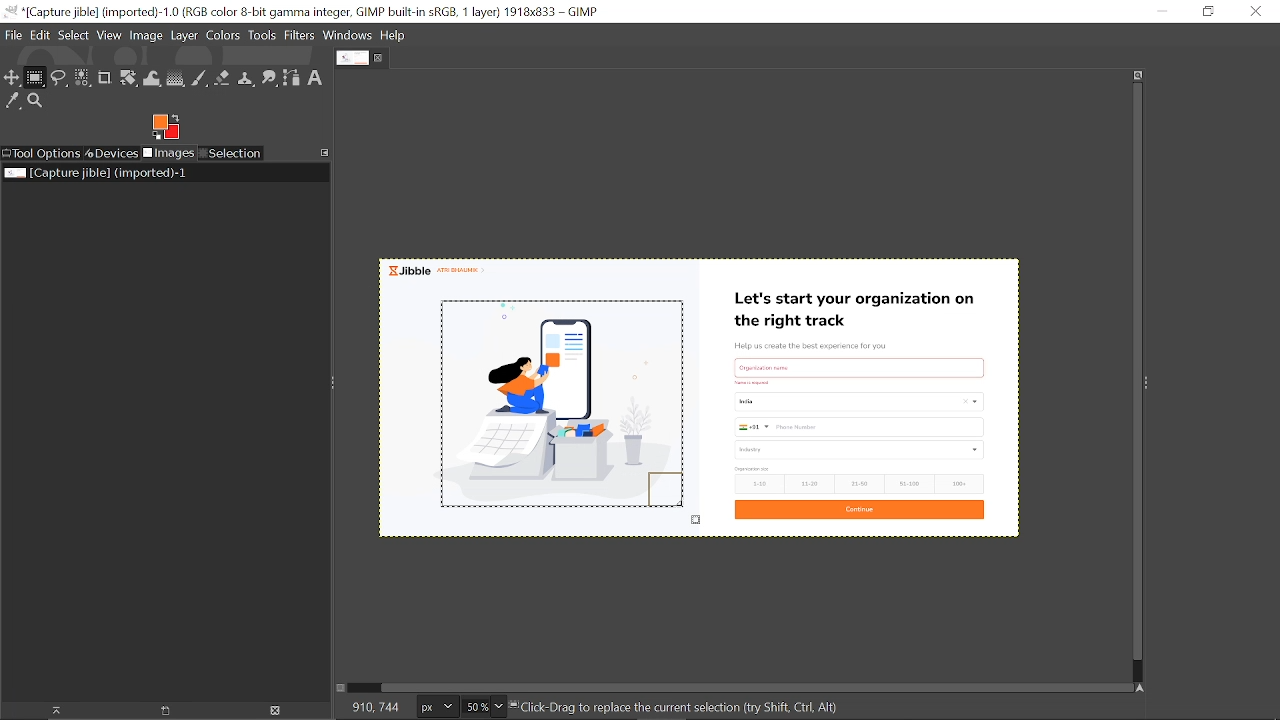 This screenshot has height=720, width=1280. I want to click on Delete, so click(275, 710).